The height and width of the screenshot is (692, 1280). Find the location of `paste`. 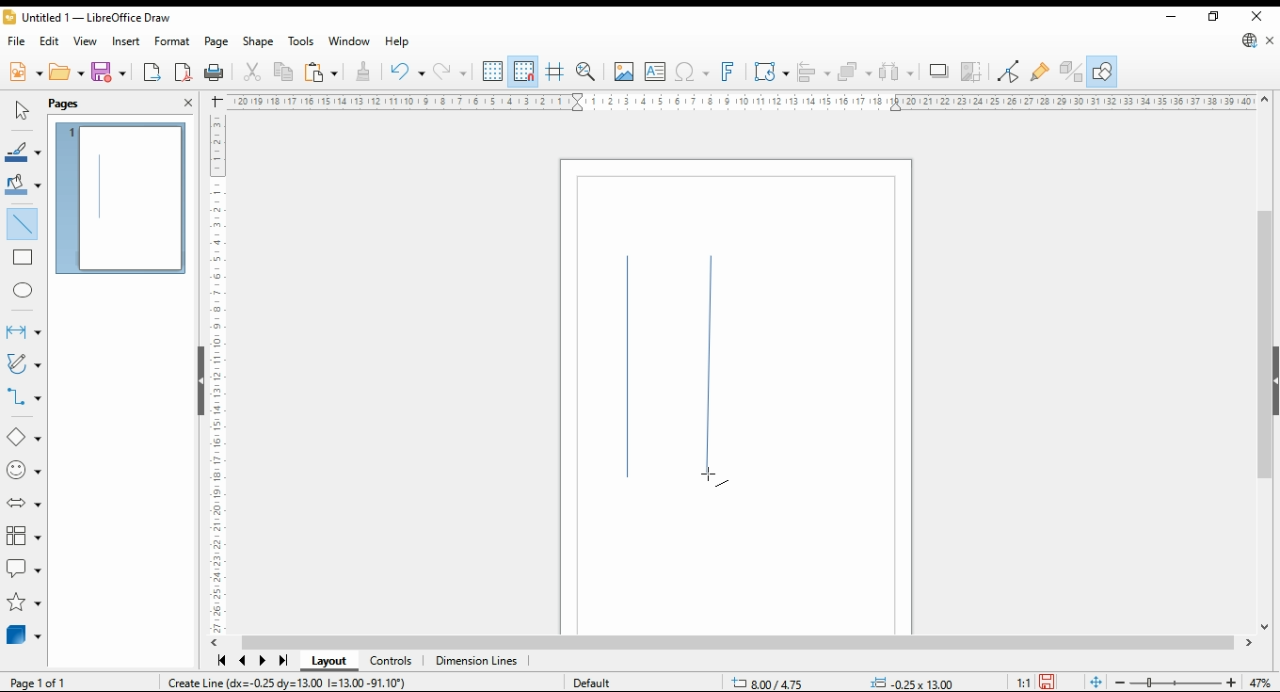

paste is located at coordinates (319, 72).